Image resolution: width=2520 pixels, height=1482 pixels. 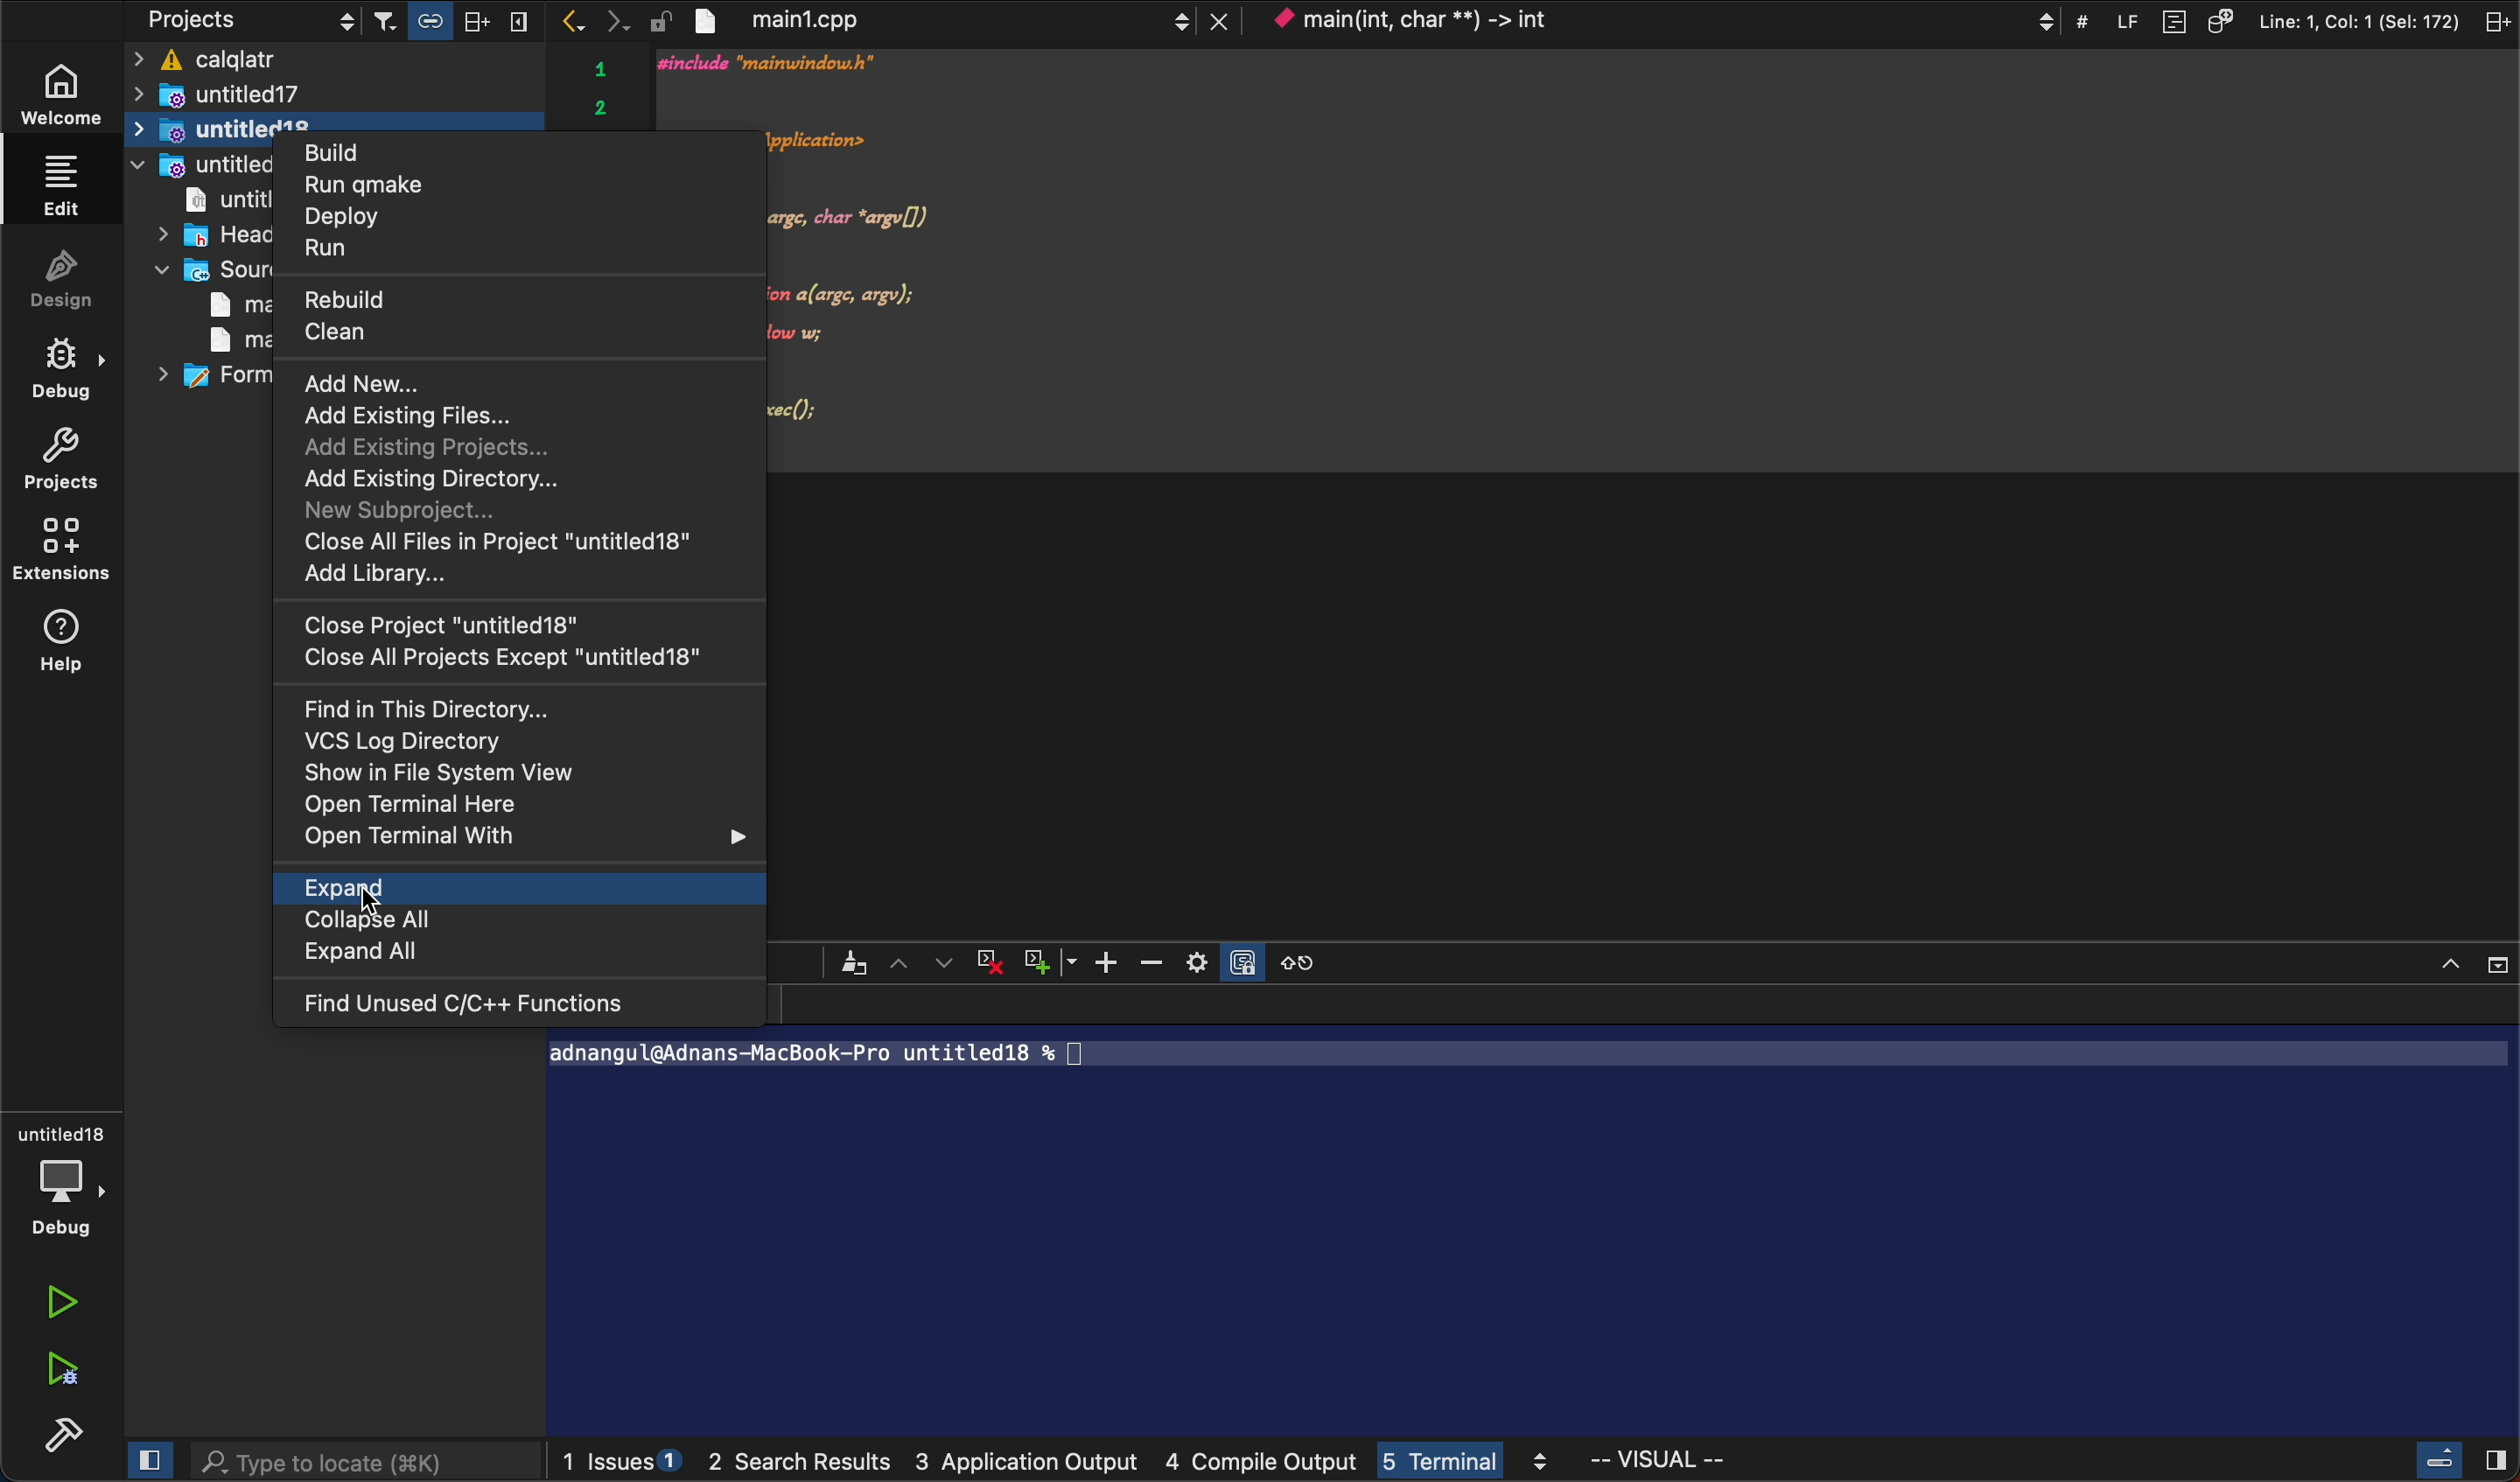 I want to click on add projects, so click(x=425, y=448).